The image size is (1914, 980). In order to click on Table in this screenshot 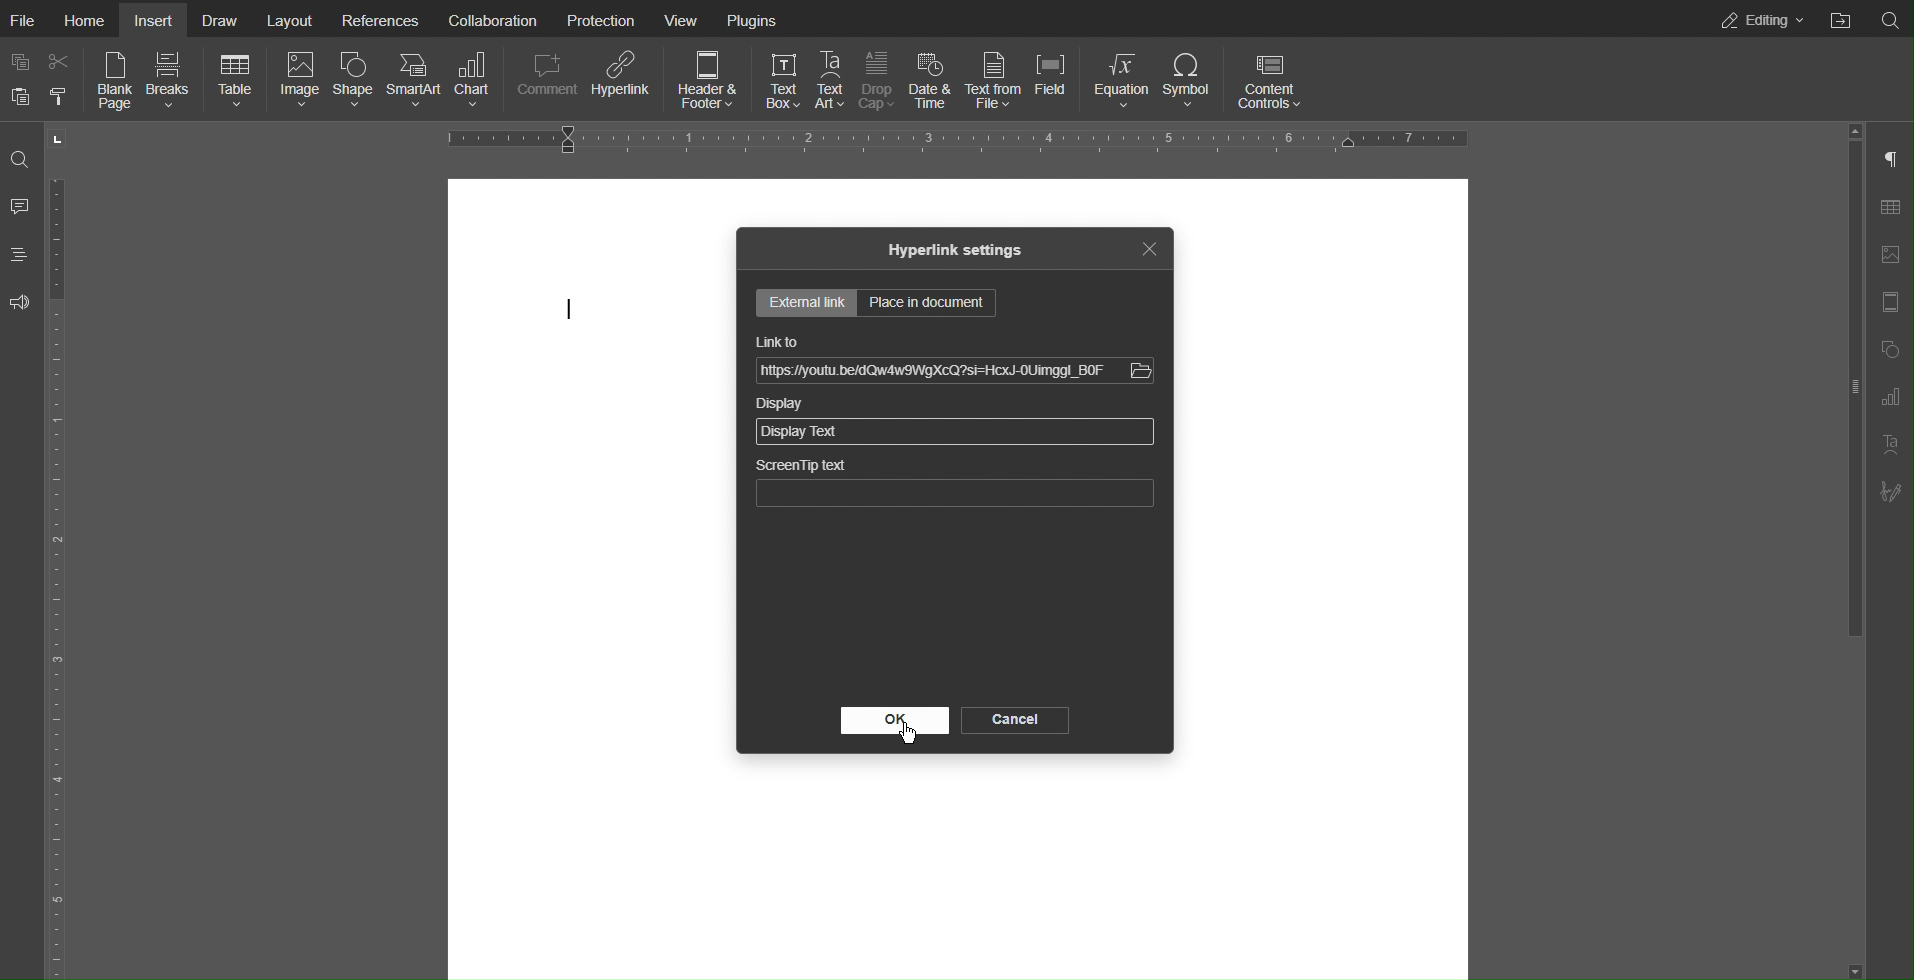, I will do `click(237, 81)`.